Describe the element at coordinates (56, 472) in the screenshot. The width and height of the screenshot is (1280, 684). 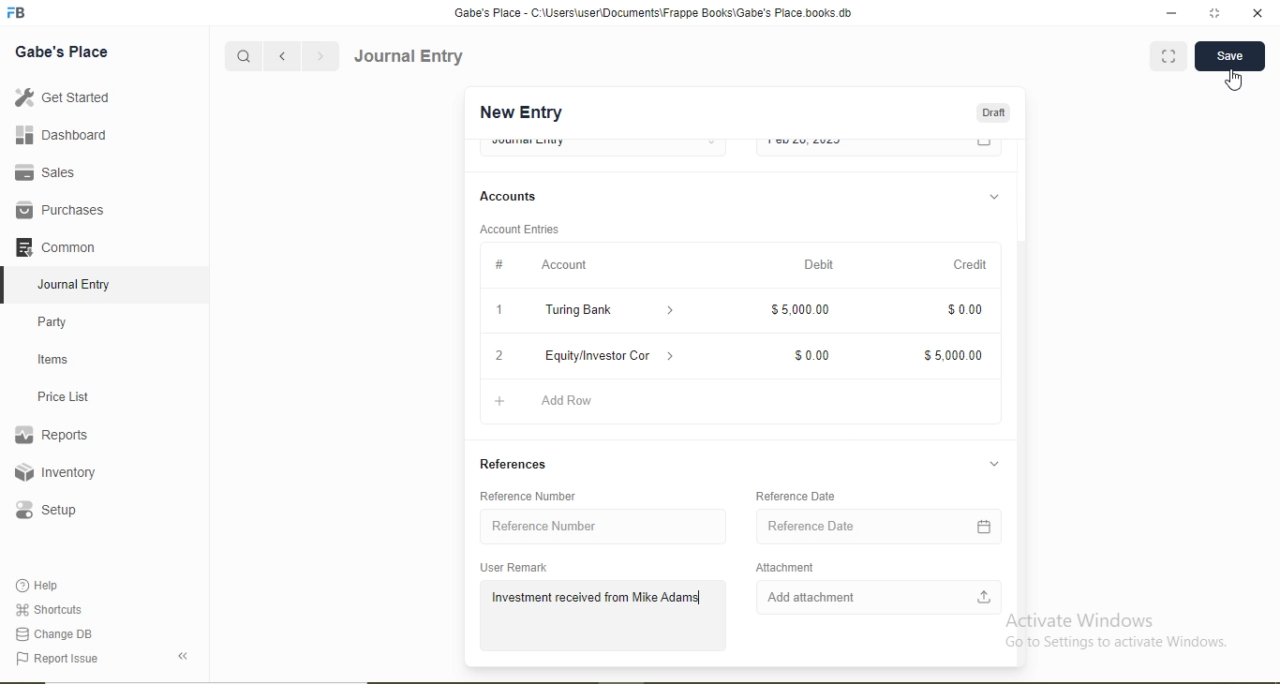
I see `Inventory` at that location.